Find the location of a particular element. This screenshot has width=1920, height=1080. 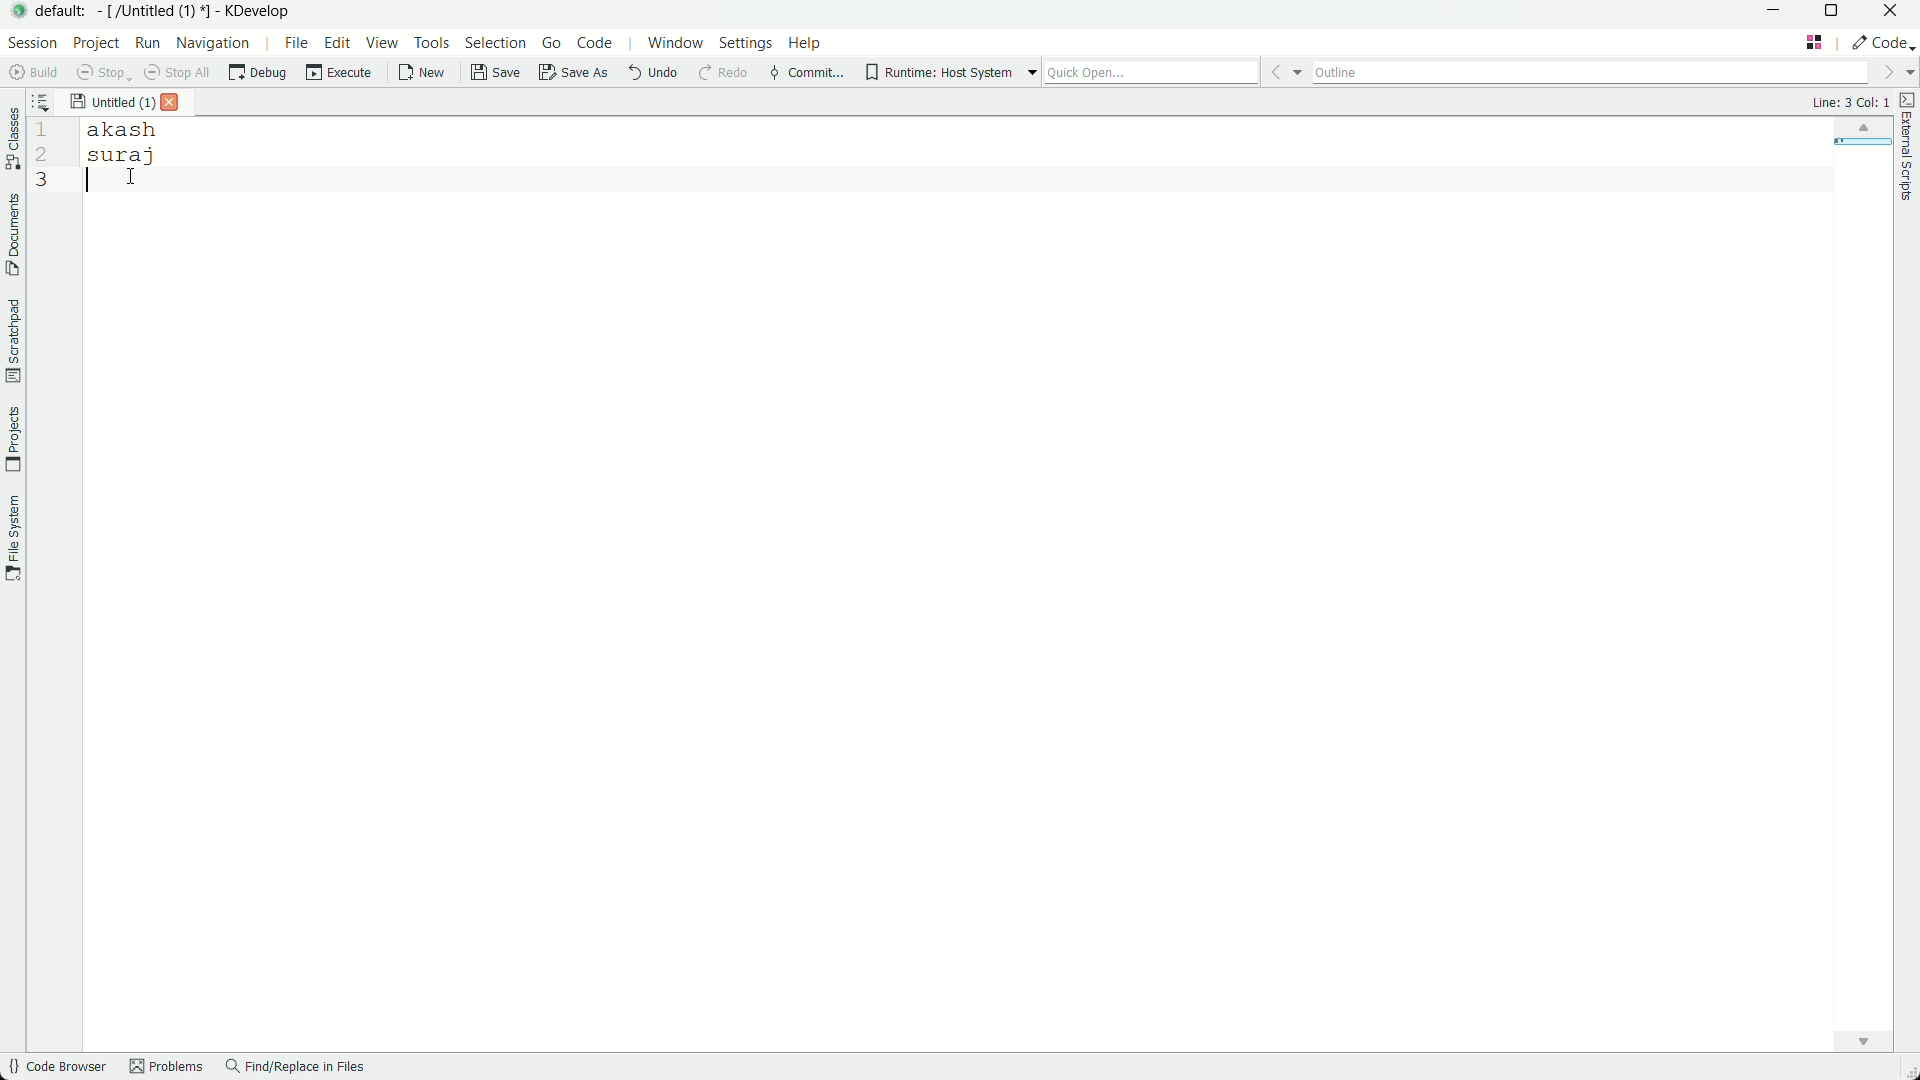

maximize or restore is located at coordinates (1834, 14).